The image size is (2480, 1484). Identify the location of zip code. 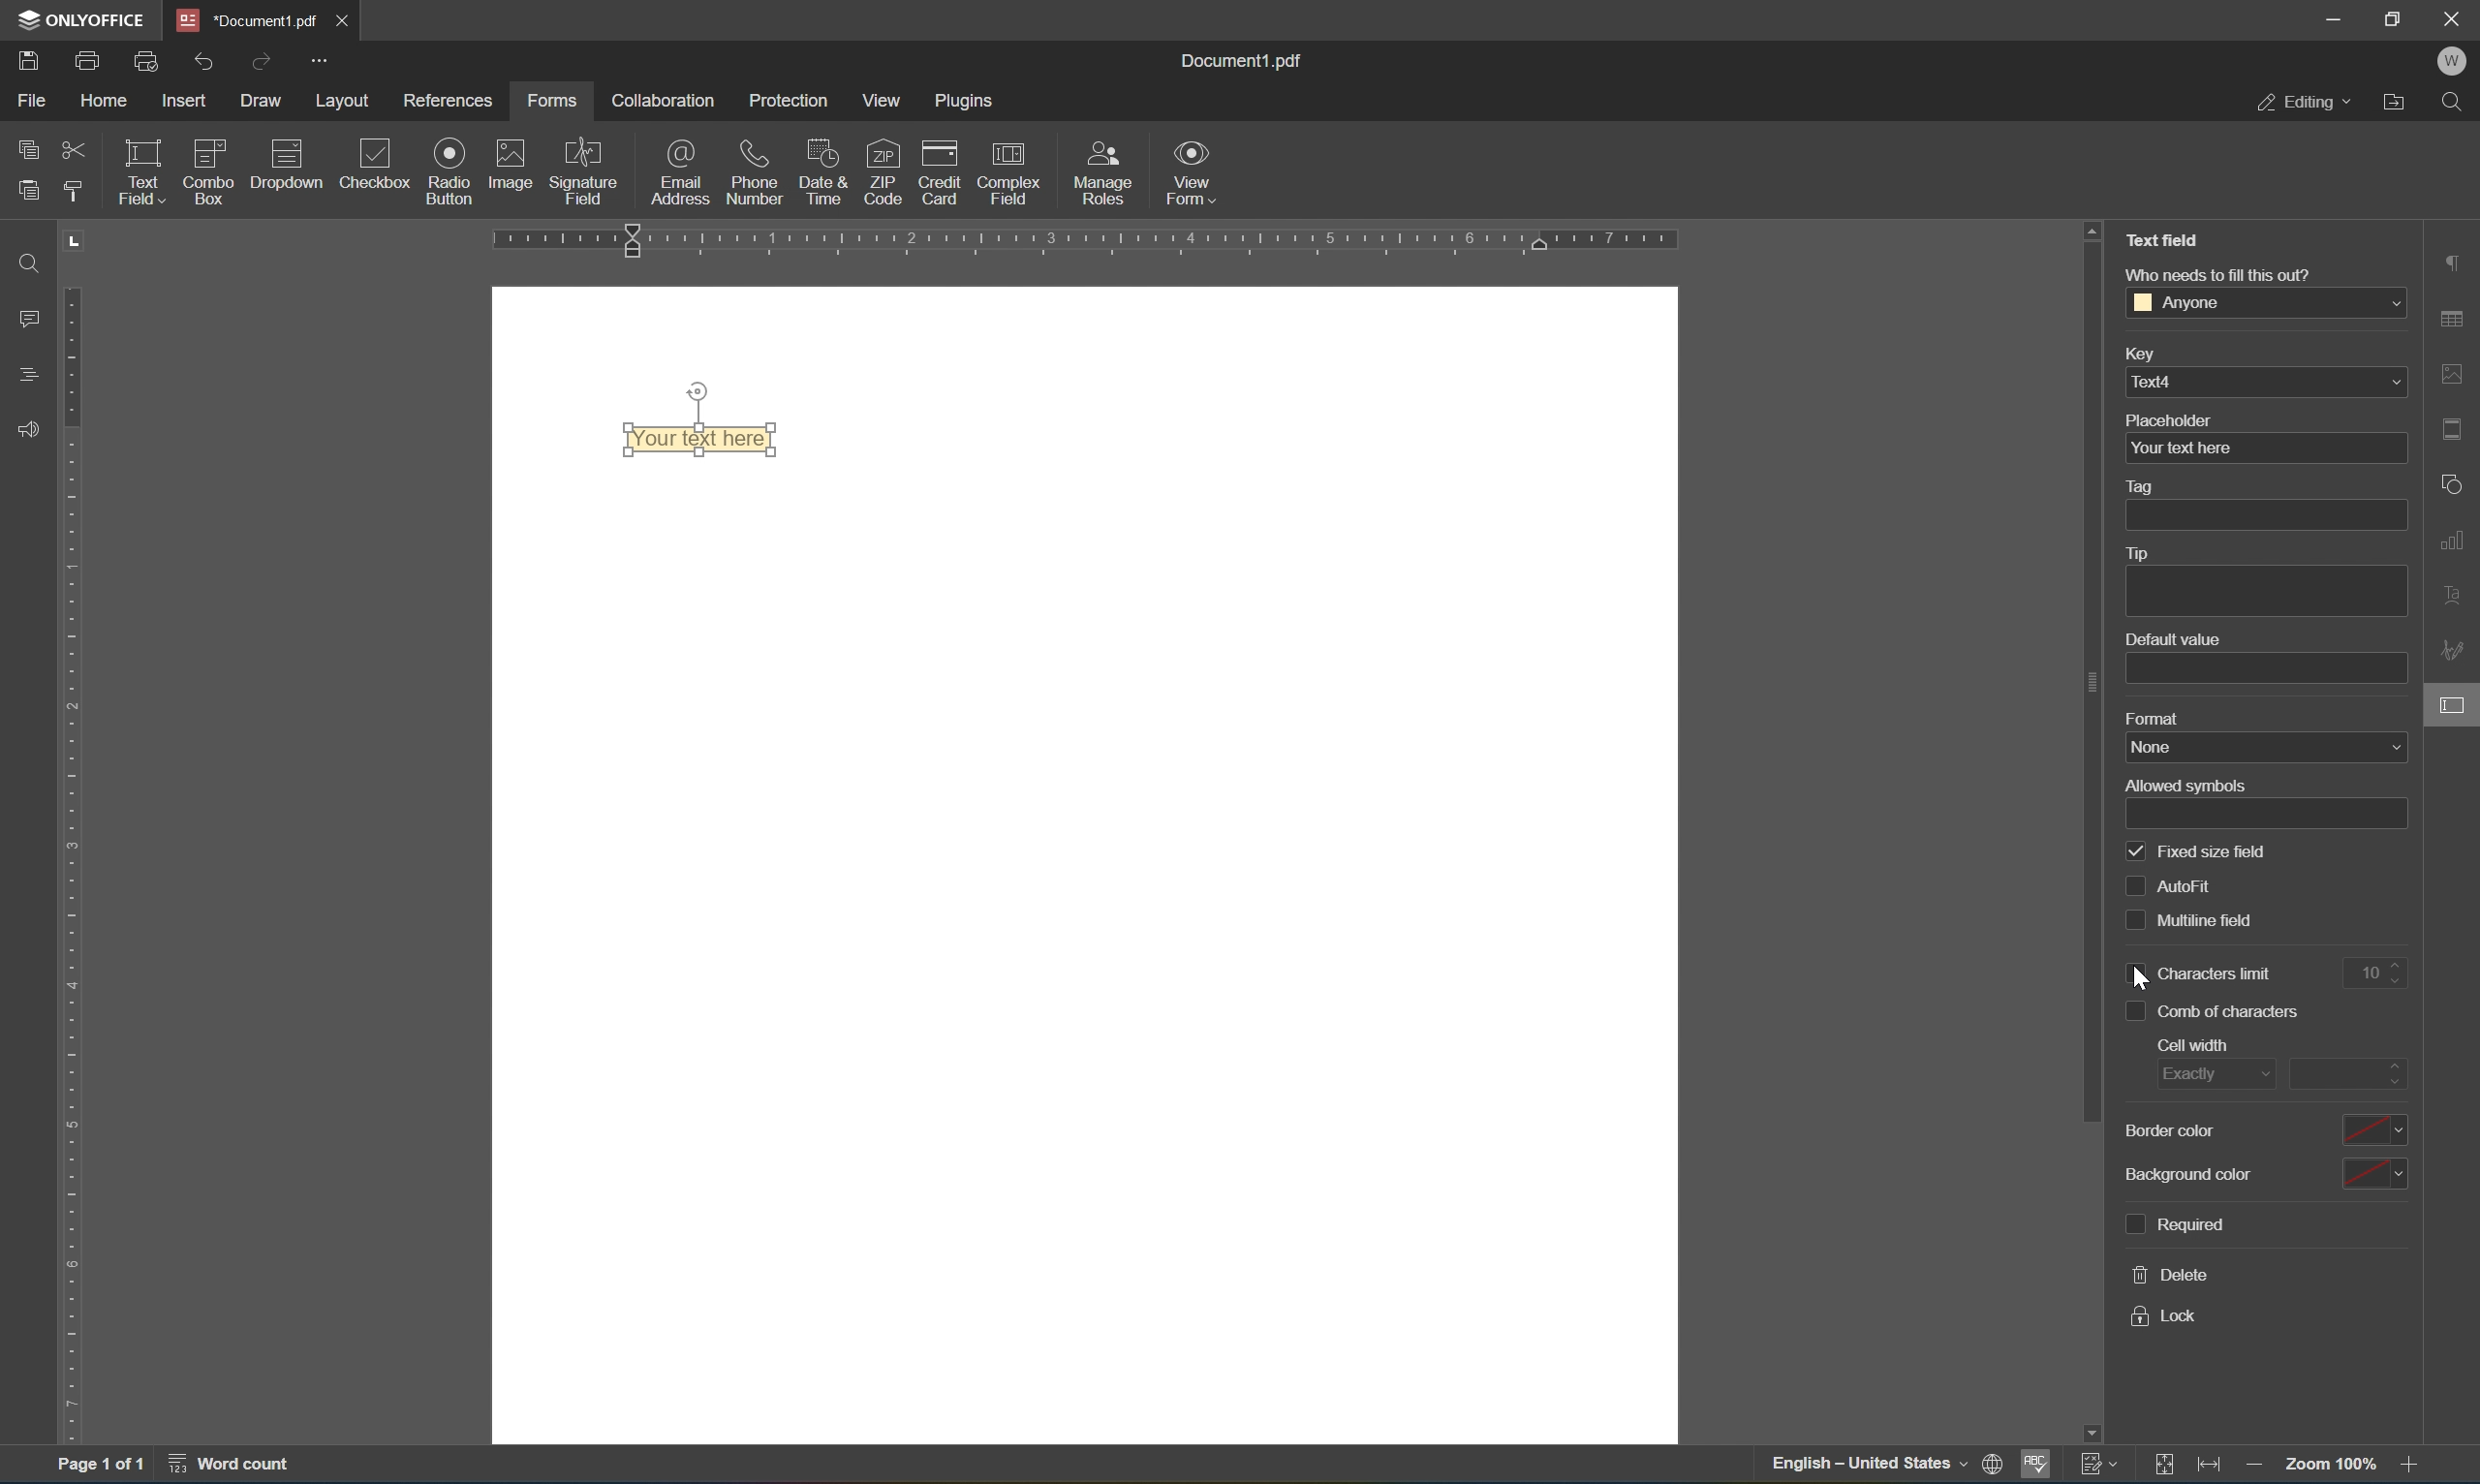
(882, 173).